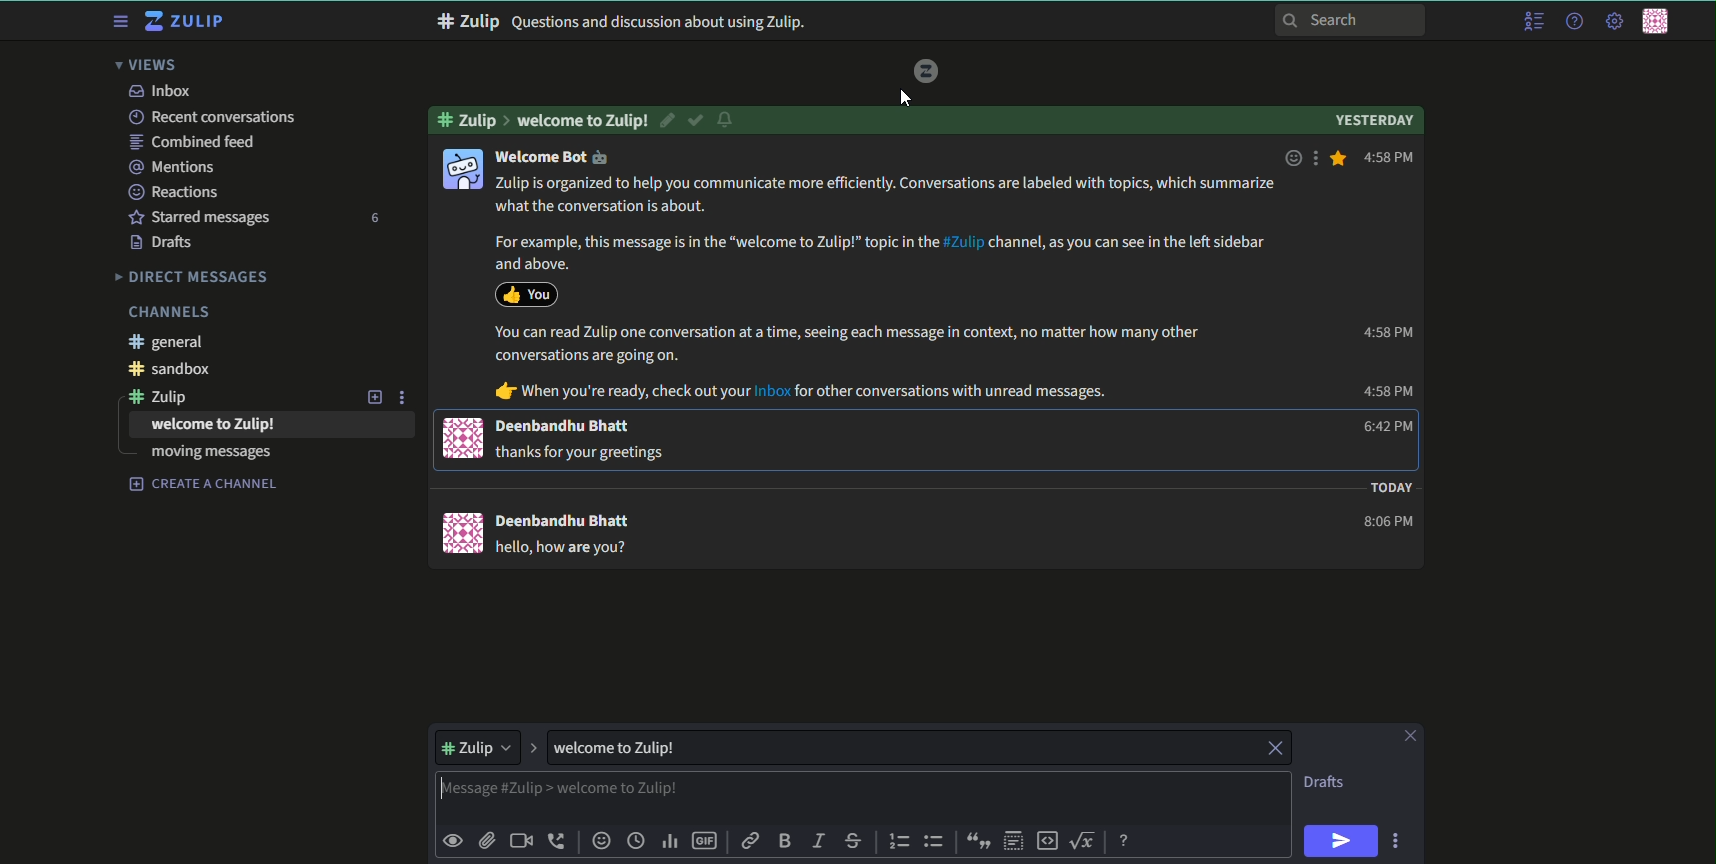  I want to click on icon, so click(460, 170).